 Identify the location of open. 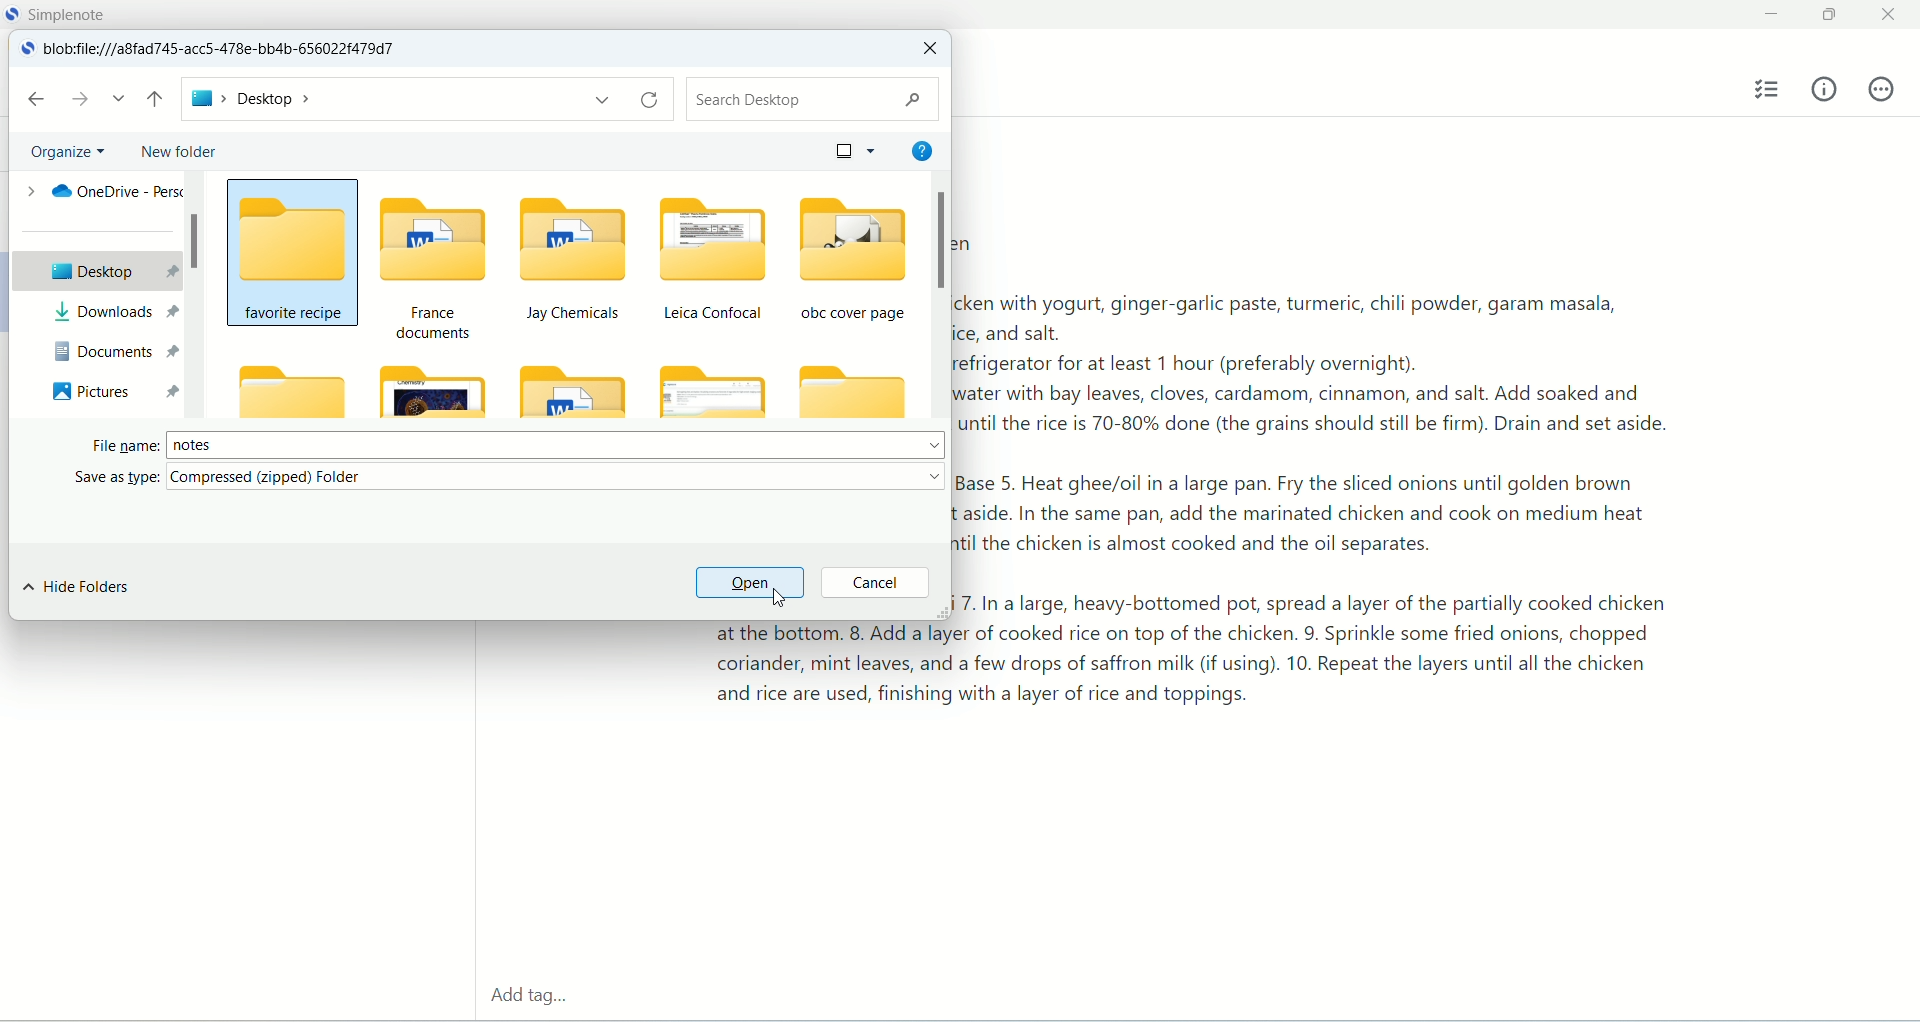
(748, 584).